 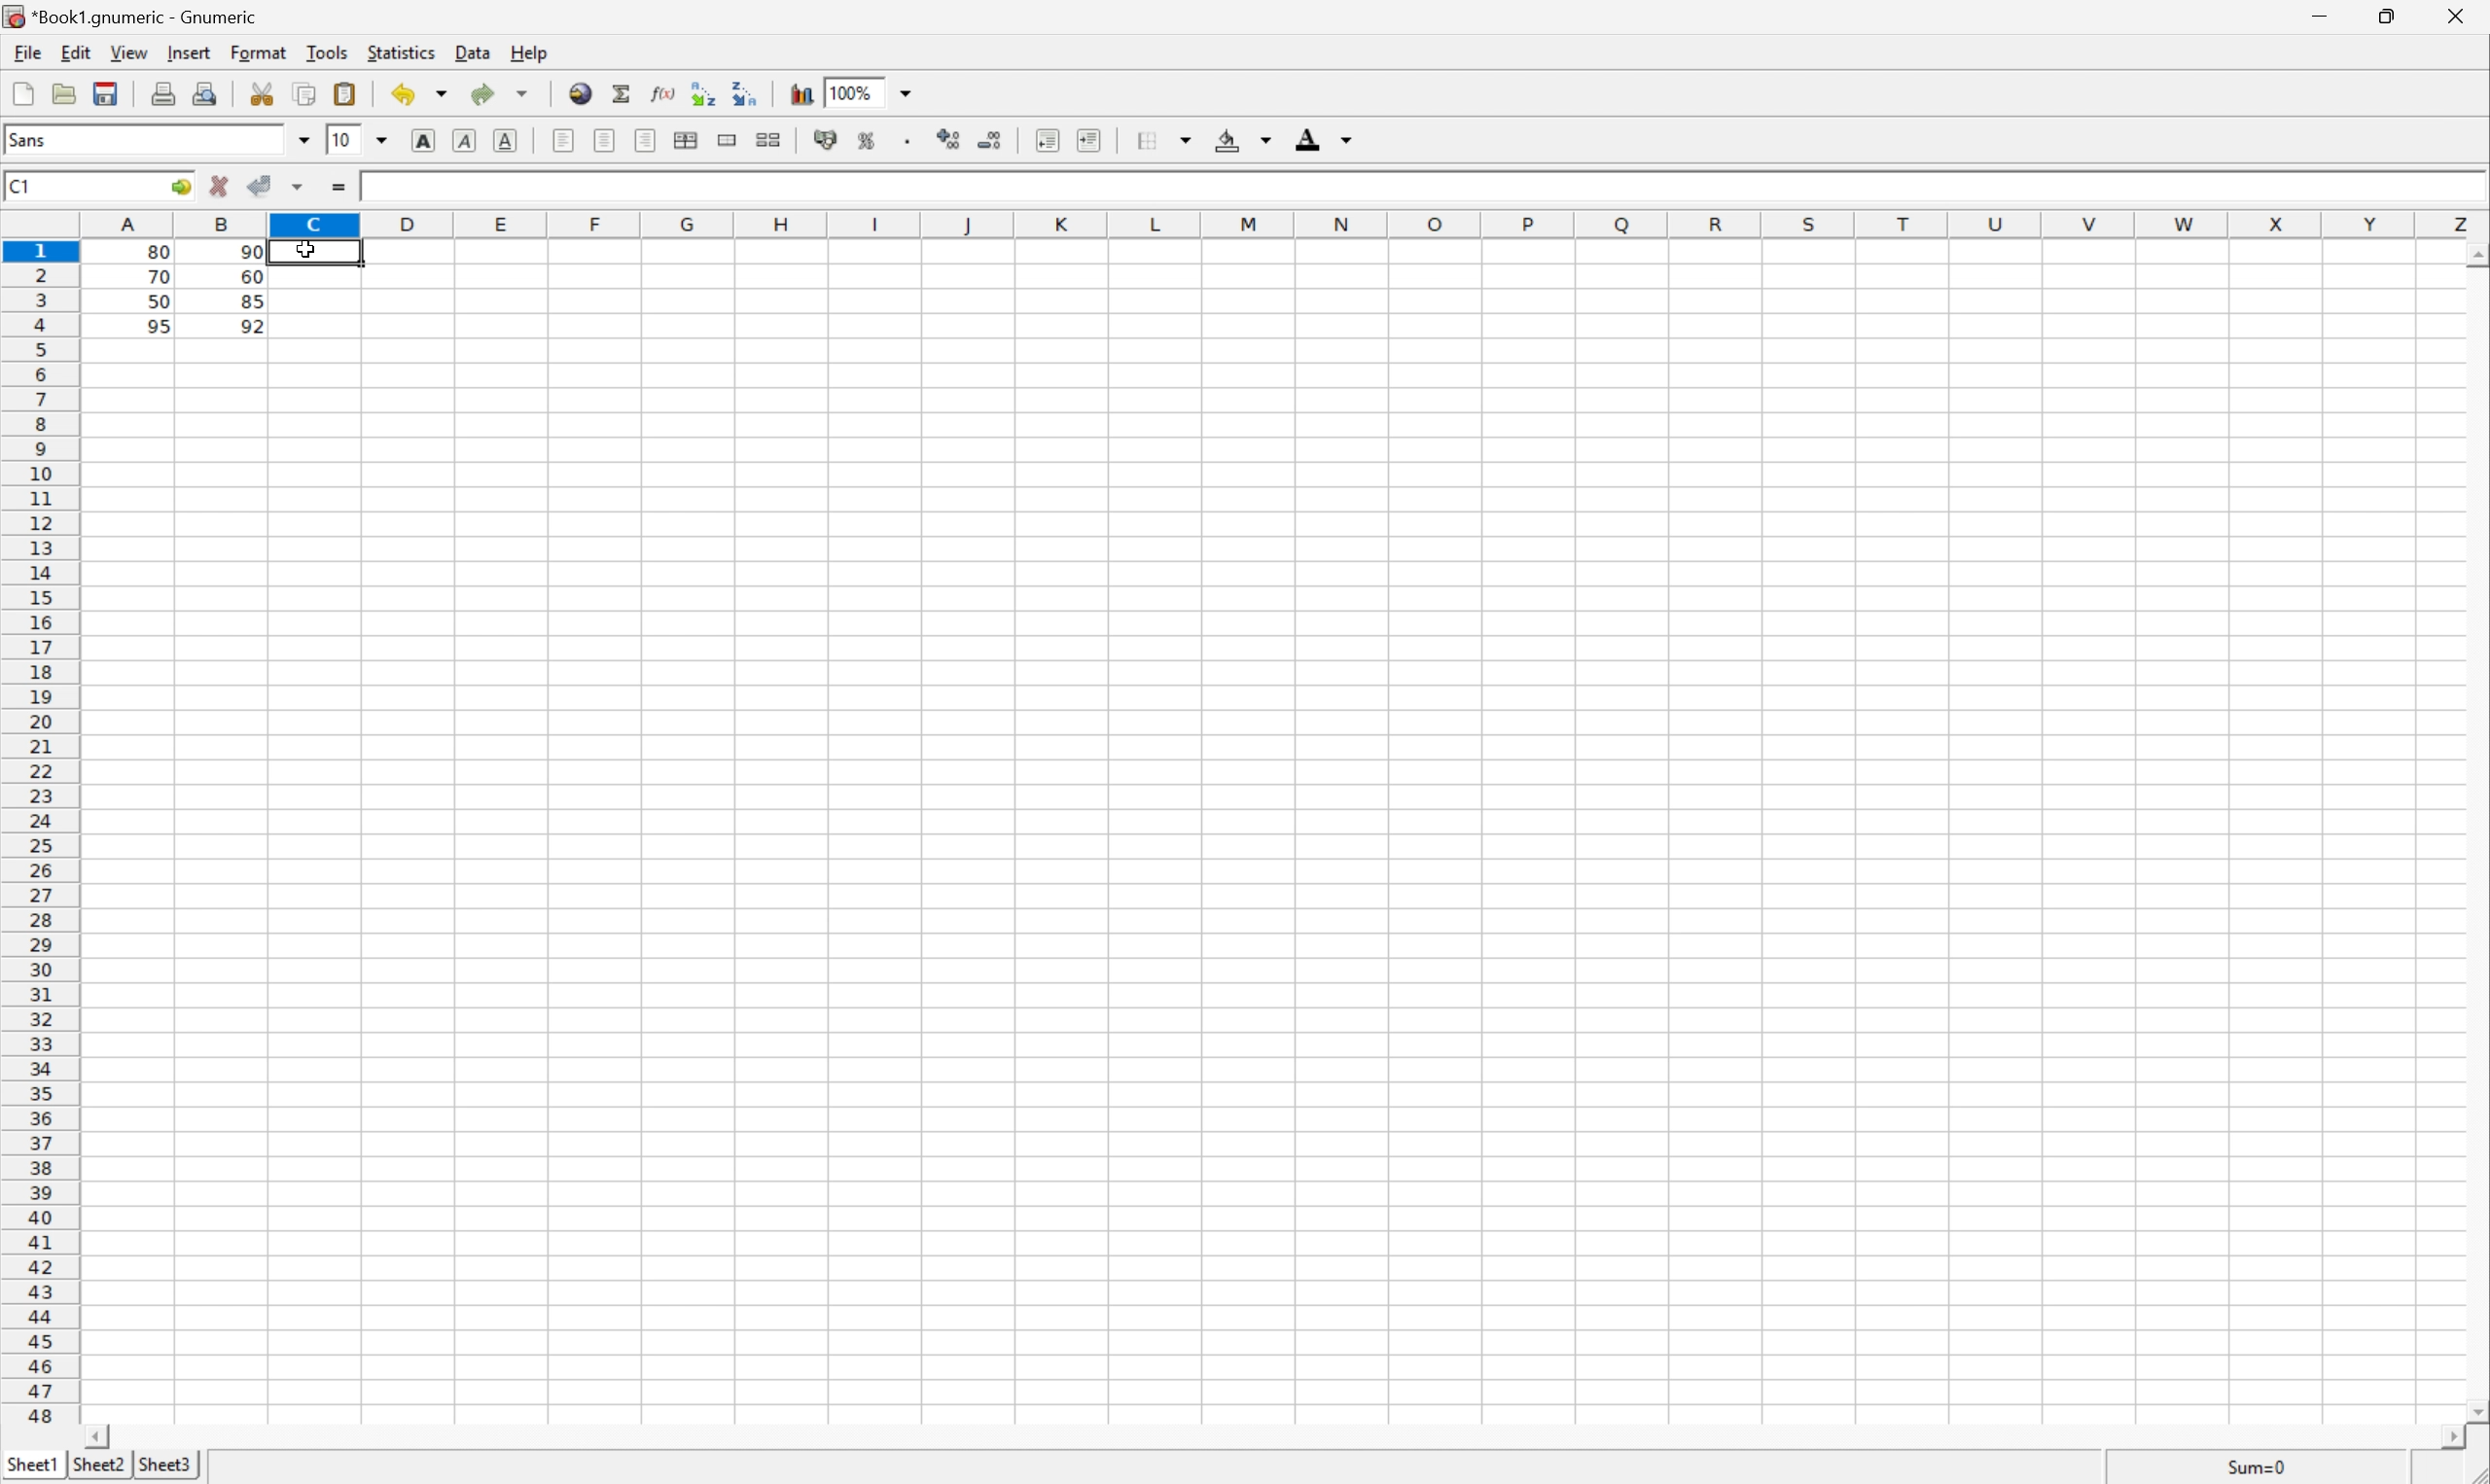 I want to click on Format the selection as accounting, so click(x=825, y=140).